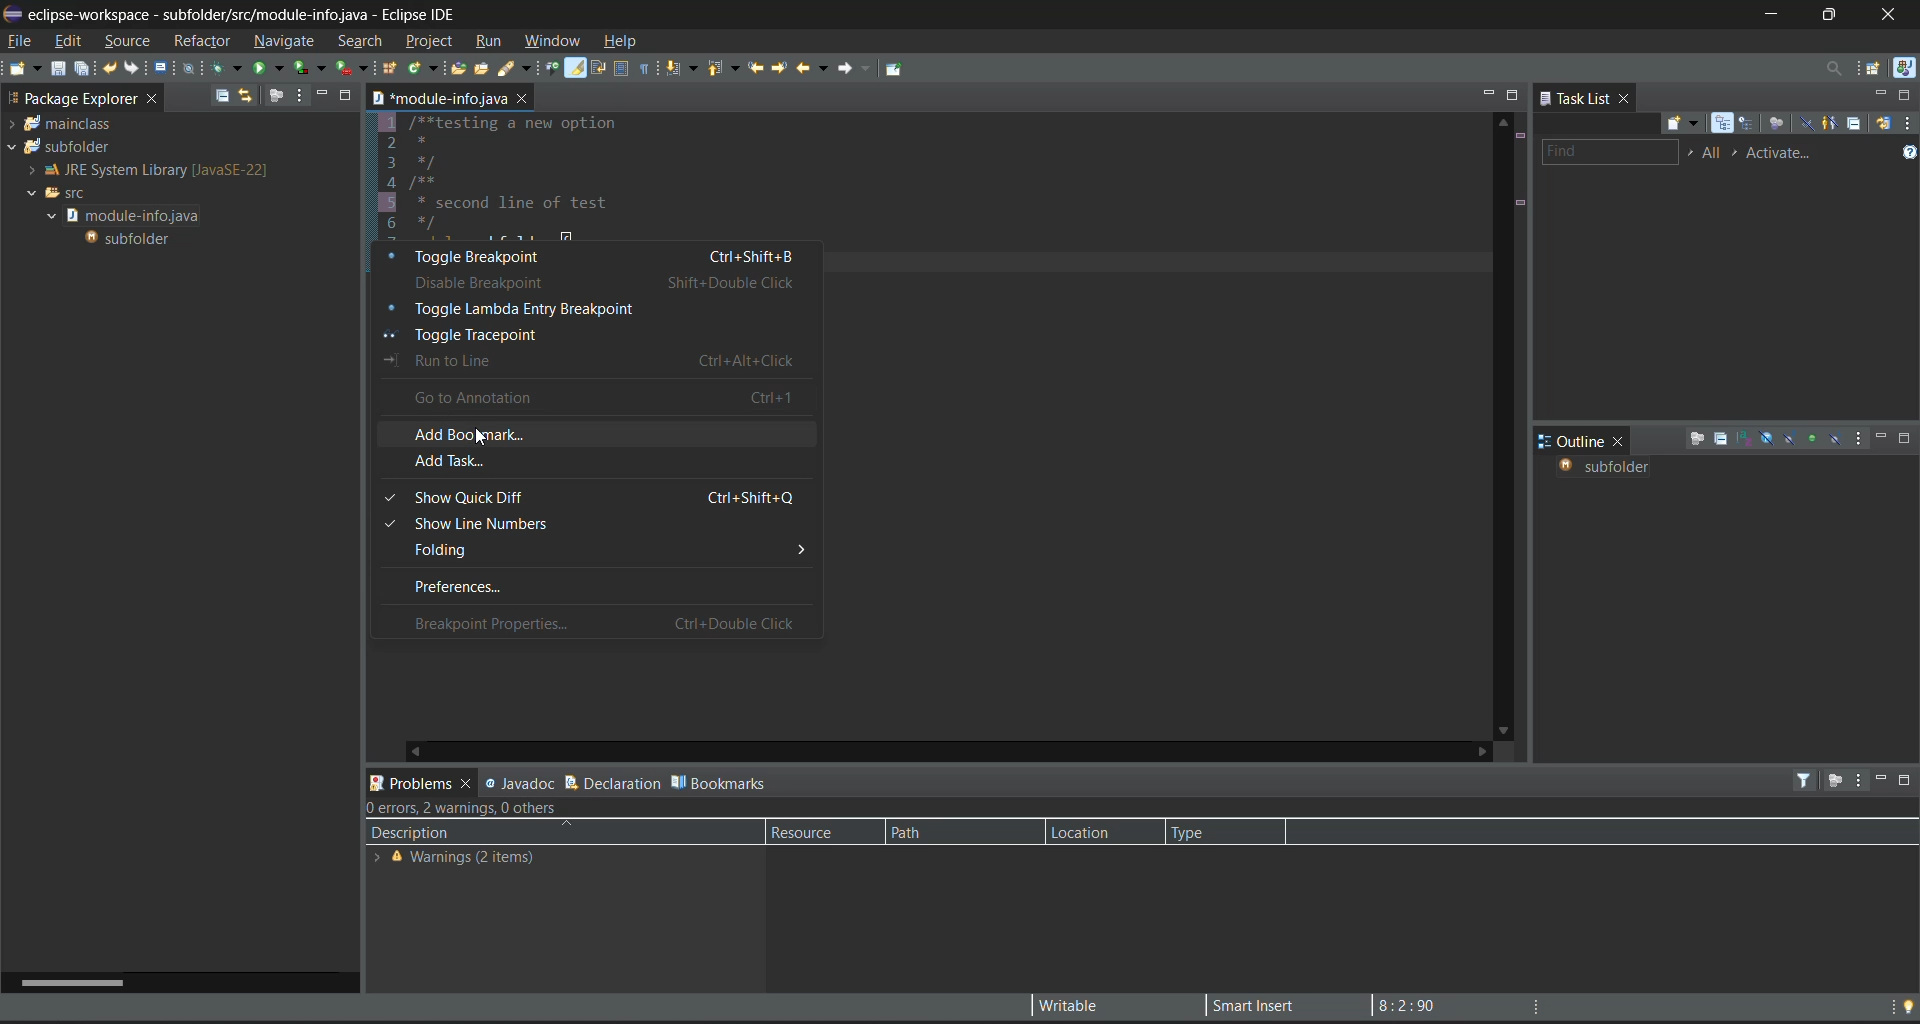 Image resolution: width=1920 pixels, height=1024 pixels. What do you see at coordinates (202, 38) in the screenshot?
I see `refractor` at bounding box center [202, 38].